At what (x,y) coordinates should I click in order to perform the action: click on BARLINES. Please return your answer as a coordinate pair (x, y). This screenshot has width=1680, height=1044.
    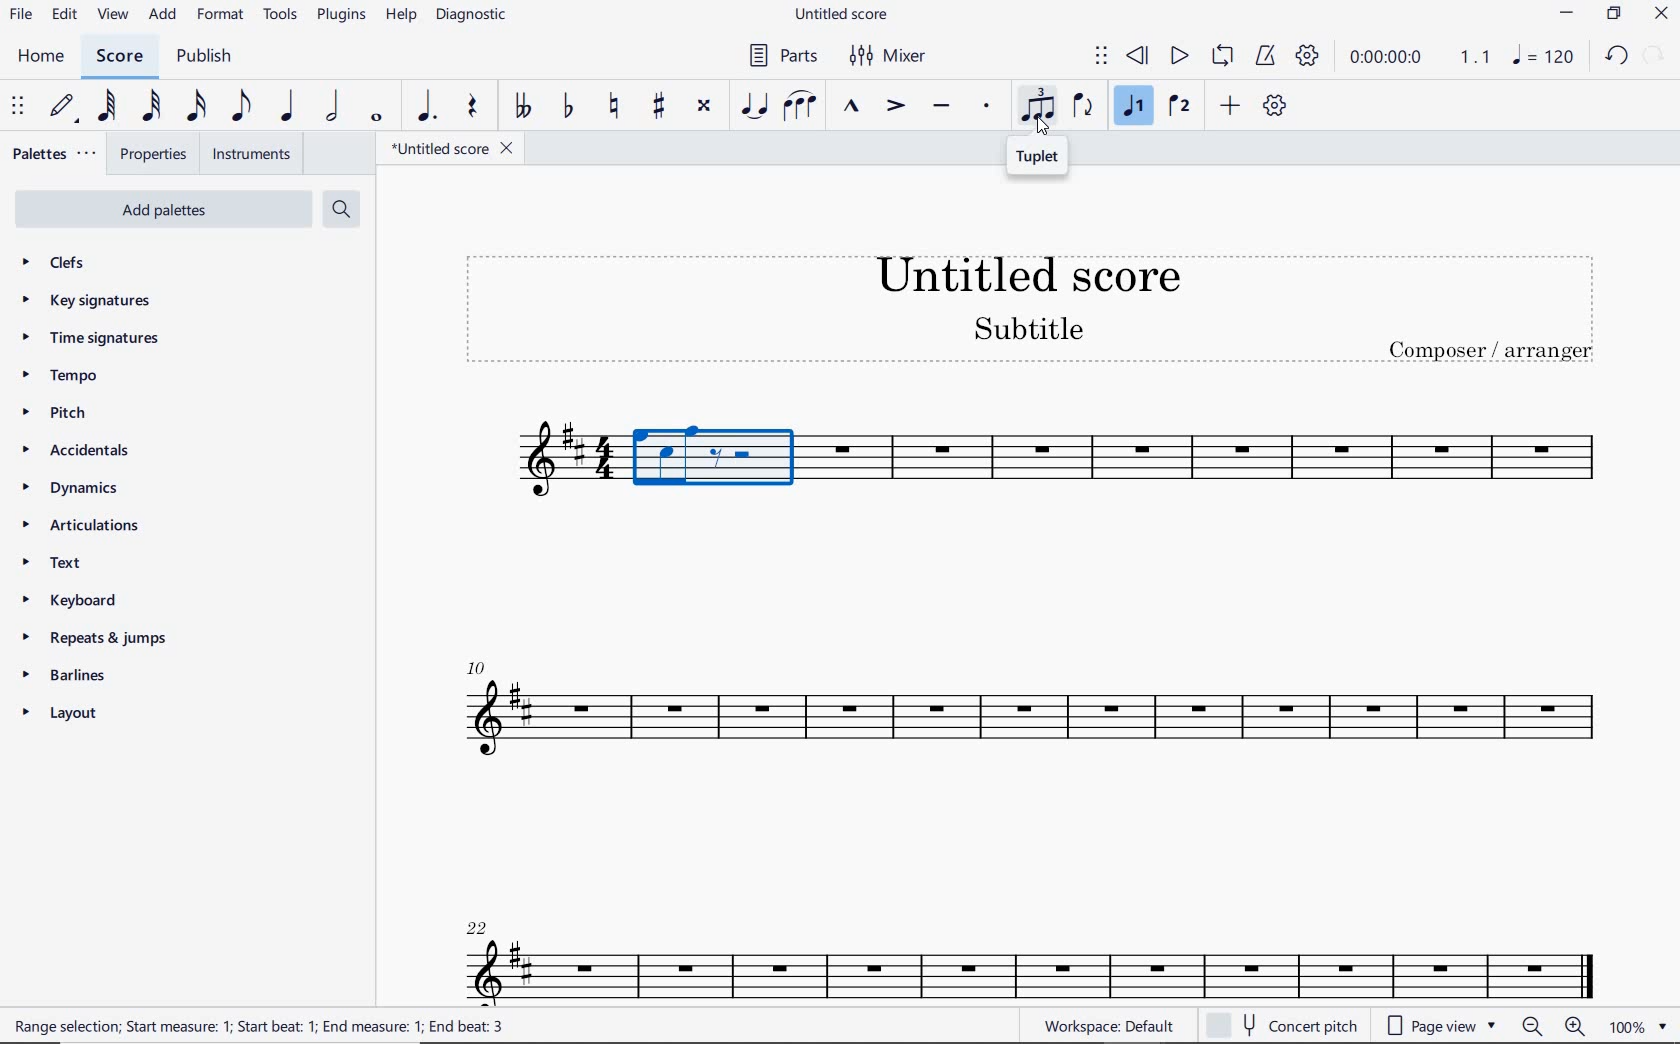
    Looking at the image, I should click on (61, 676).